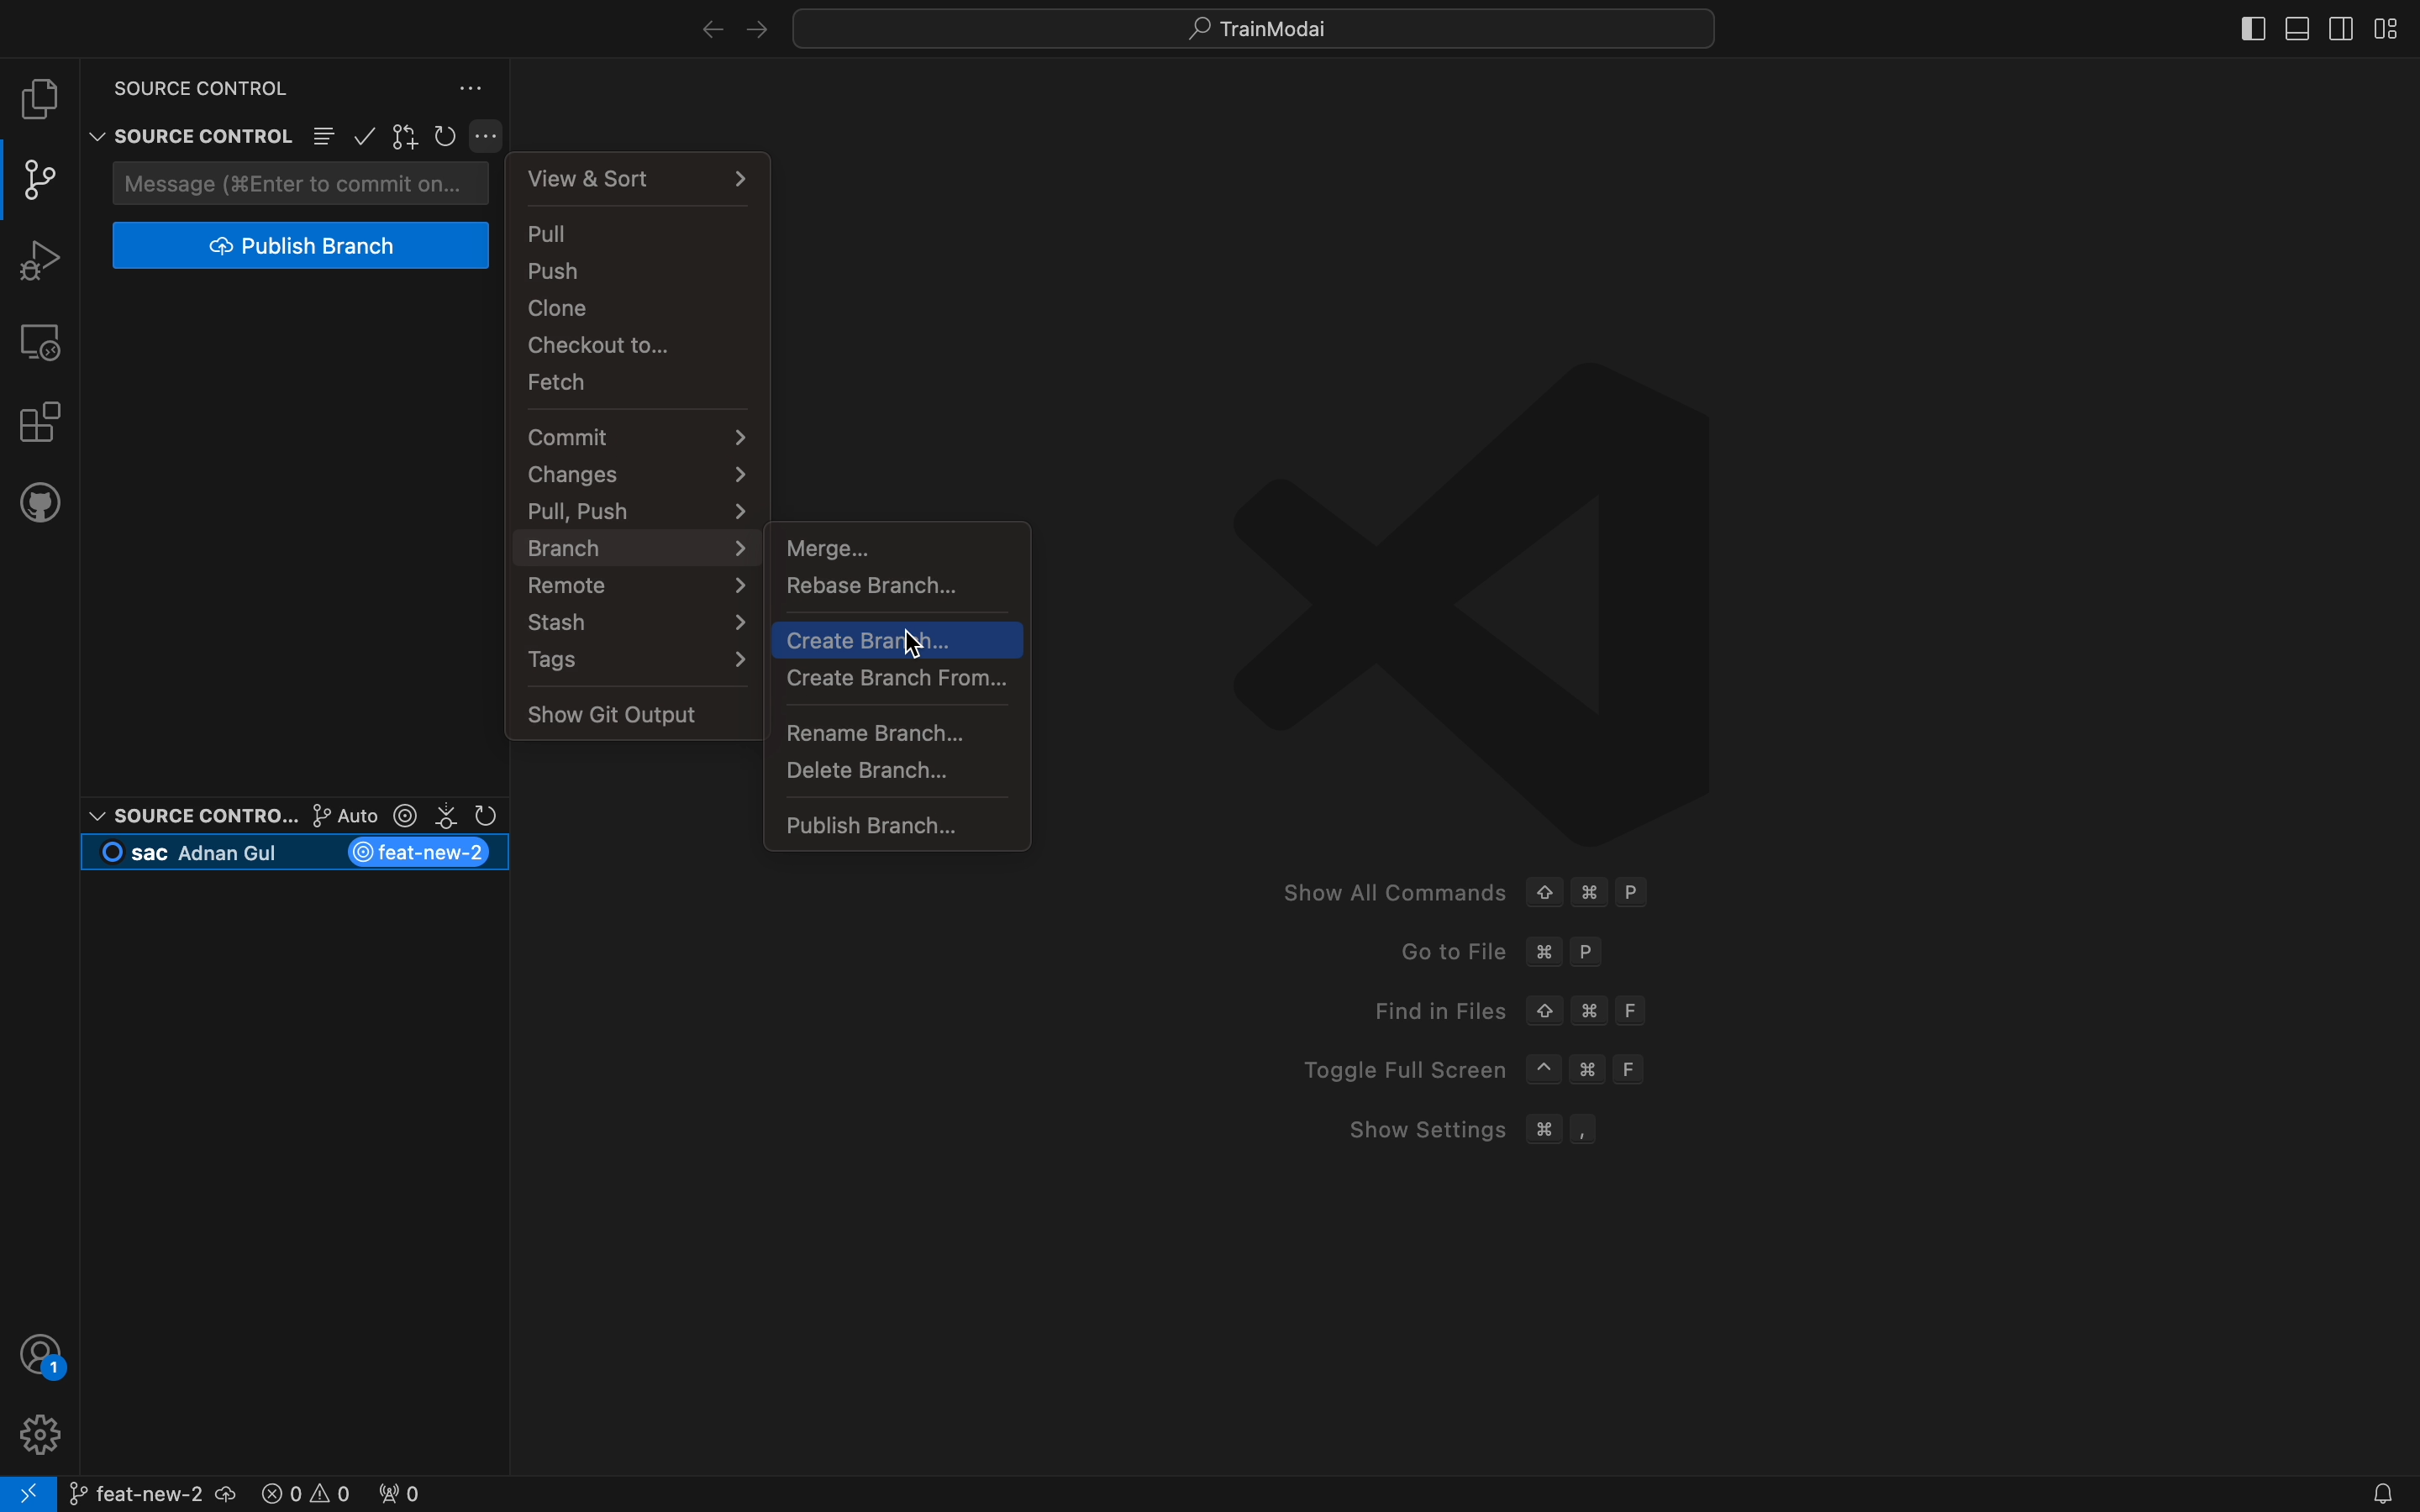 The image size is (2420, 1512). I want to click on quick menus, so click(1258, 27).